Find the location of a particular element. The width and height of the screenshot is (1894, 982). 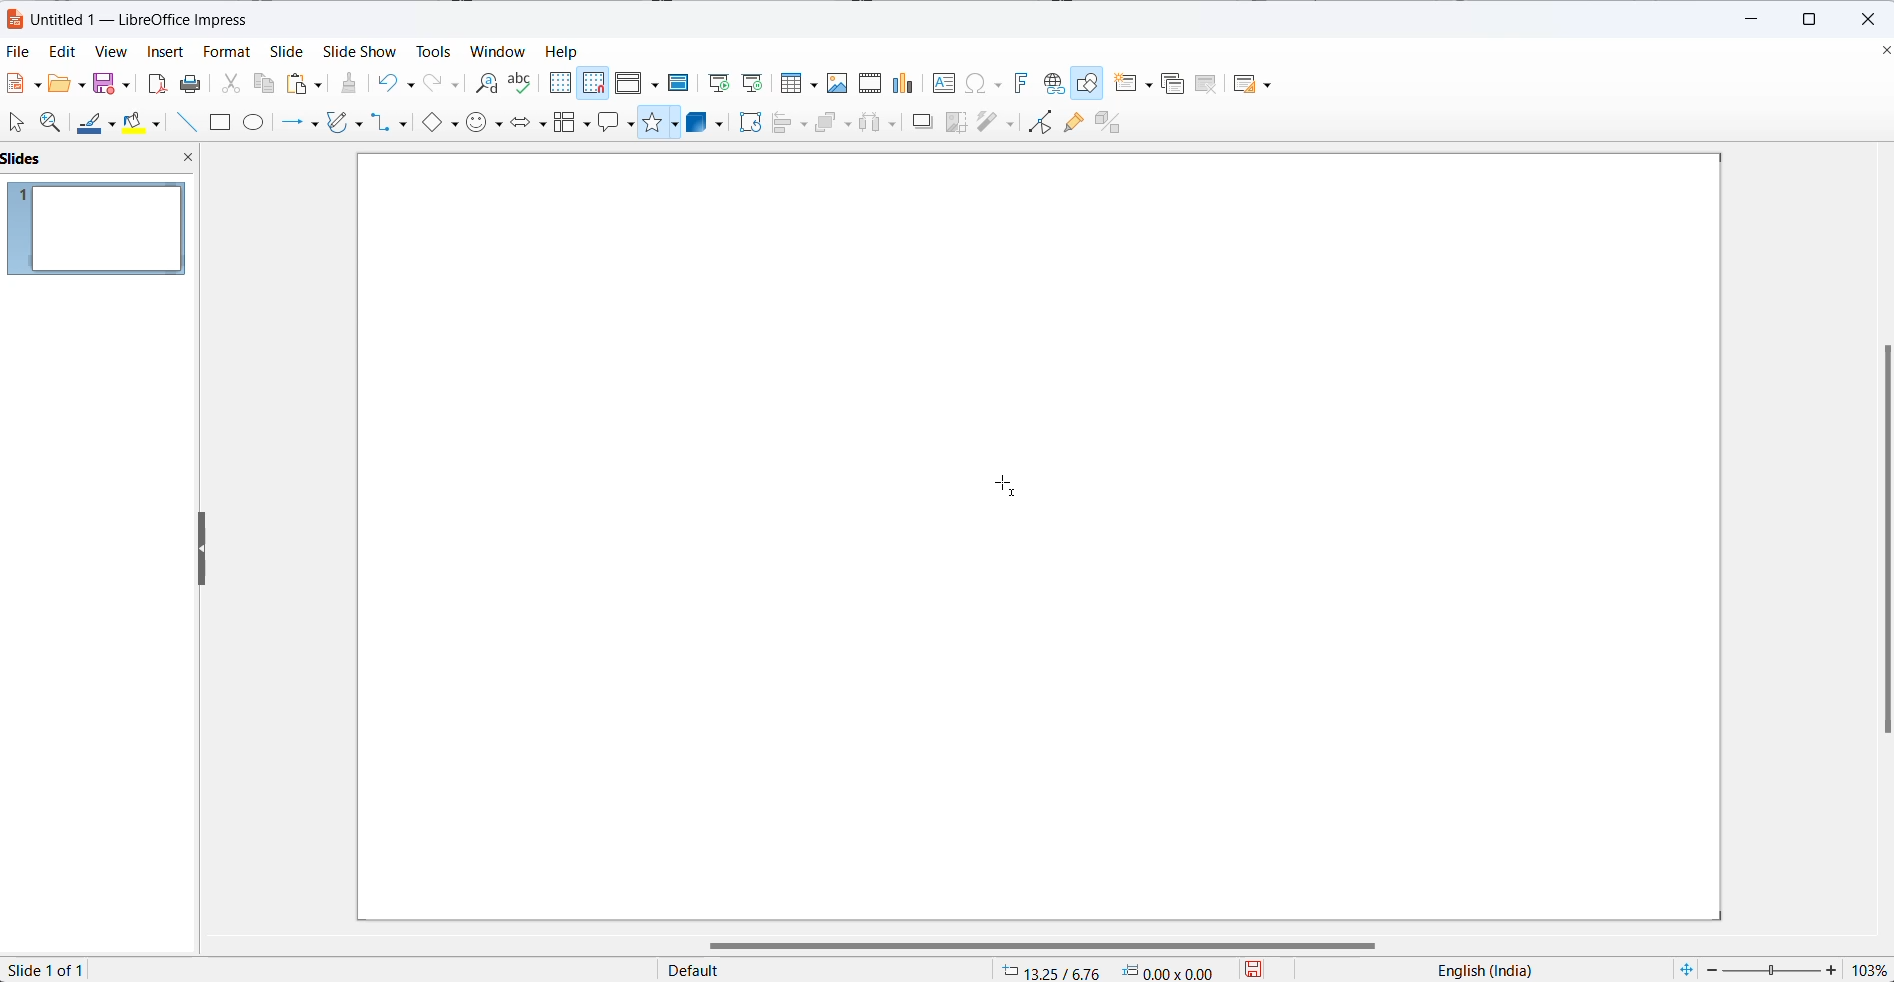

DUPLICATE SLIDE is located at coordinates (1173, 86).